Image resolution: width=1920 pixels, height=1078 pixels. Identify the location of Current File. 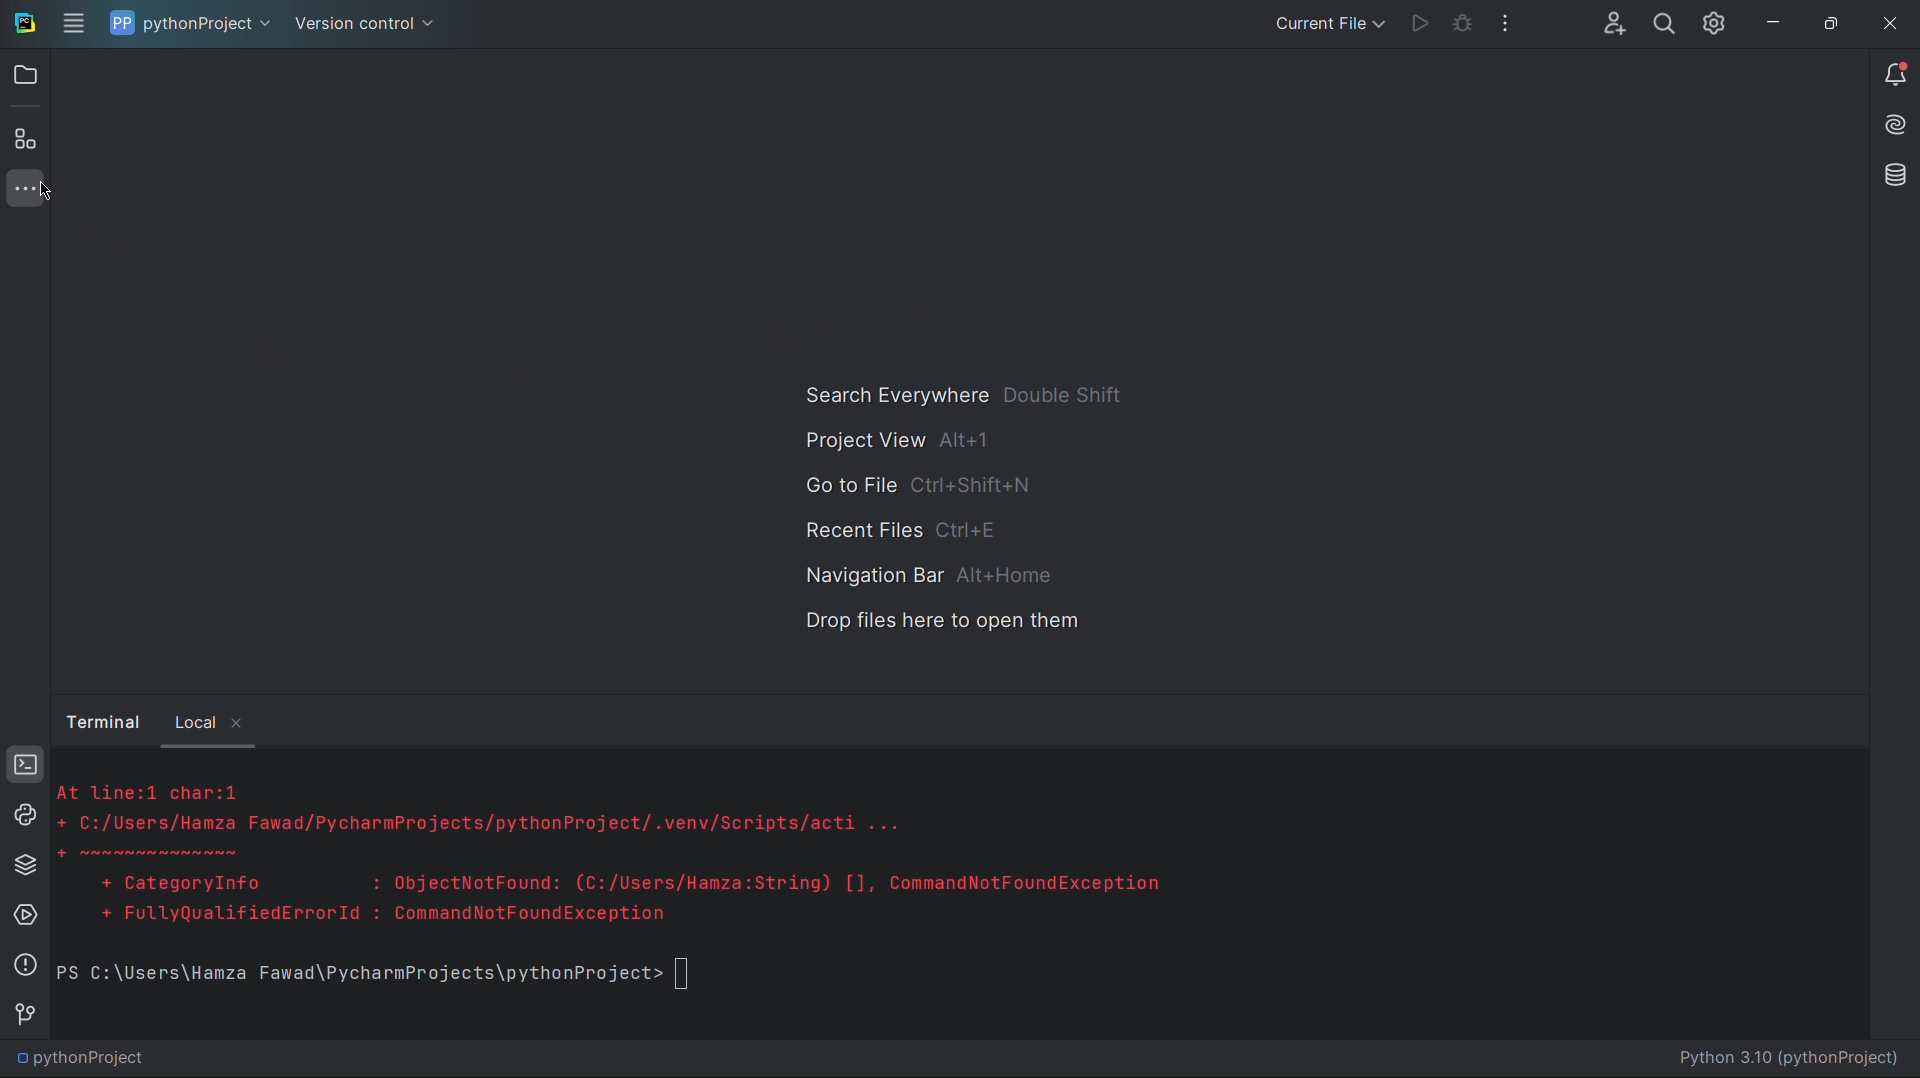
(1324, 23).